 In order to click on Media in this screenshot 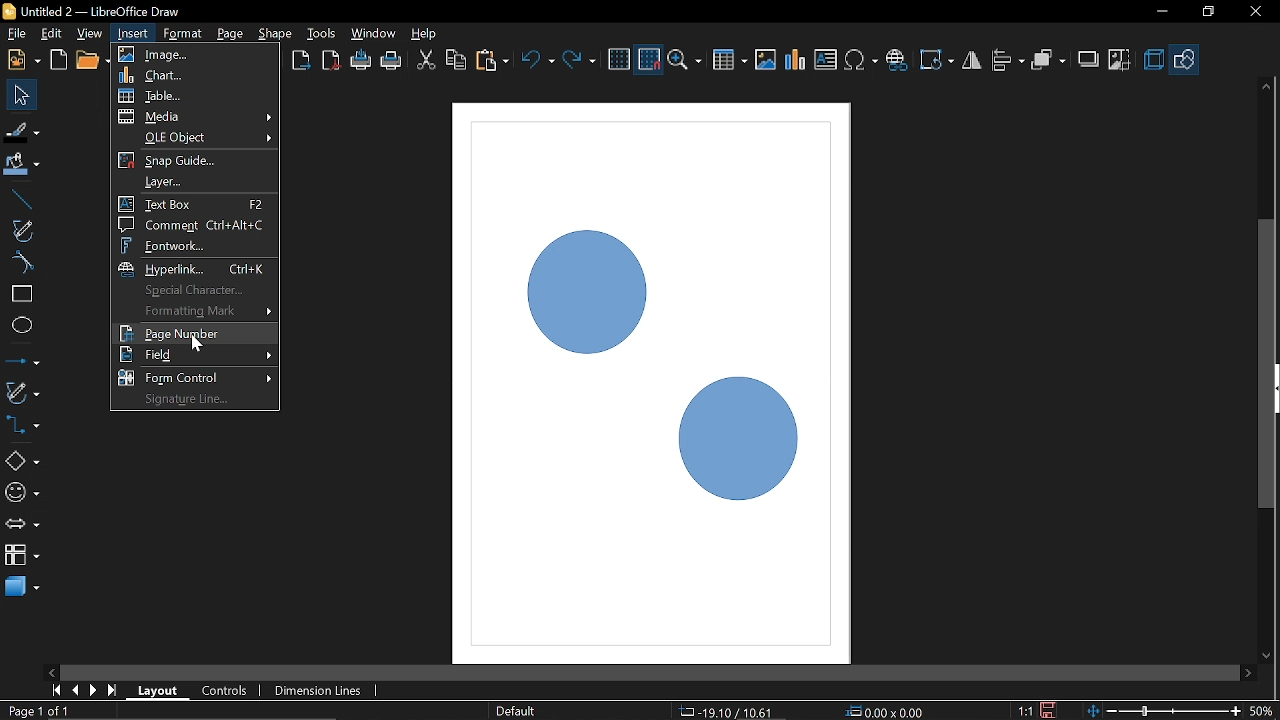, I will do `click(197, 118)`.